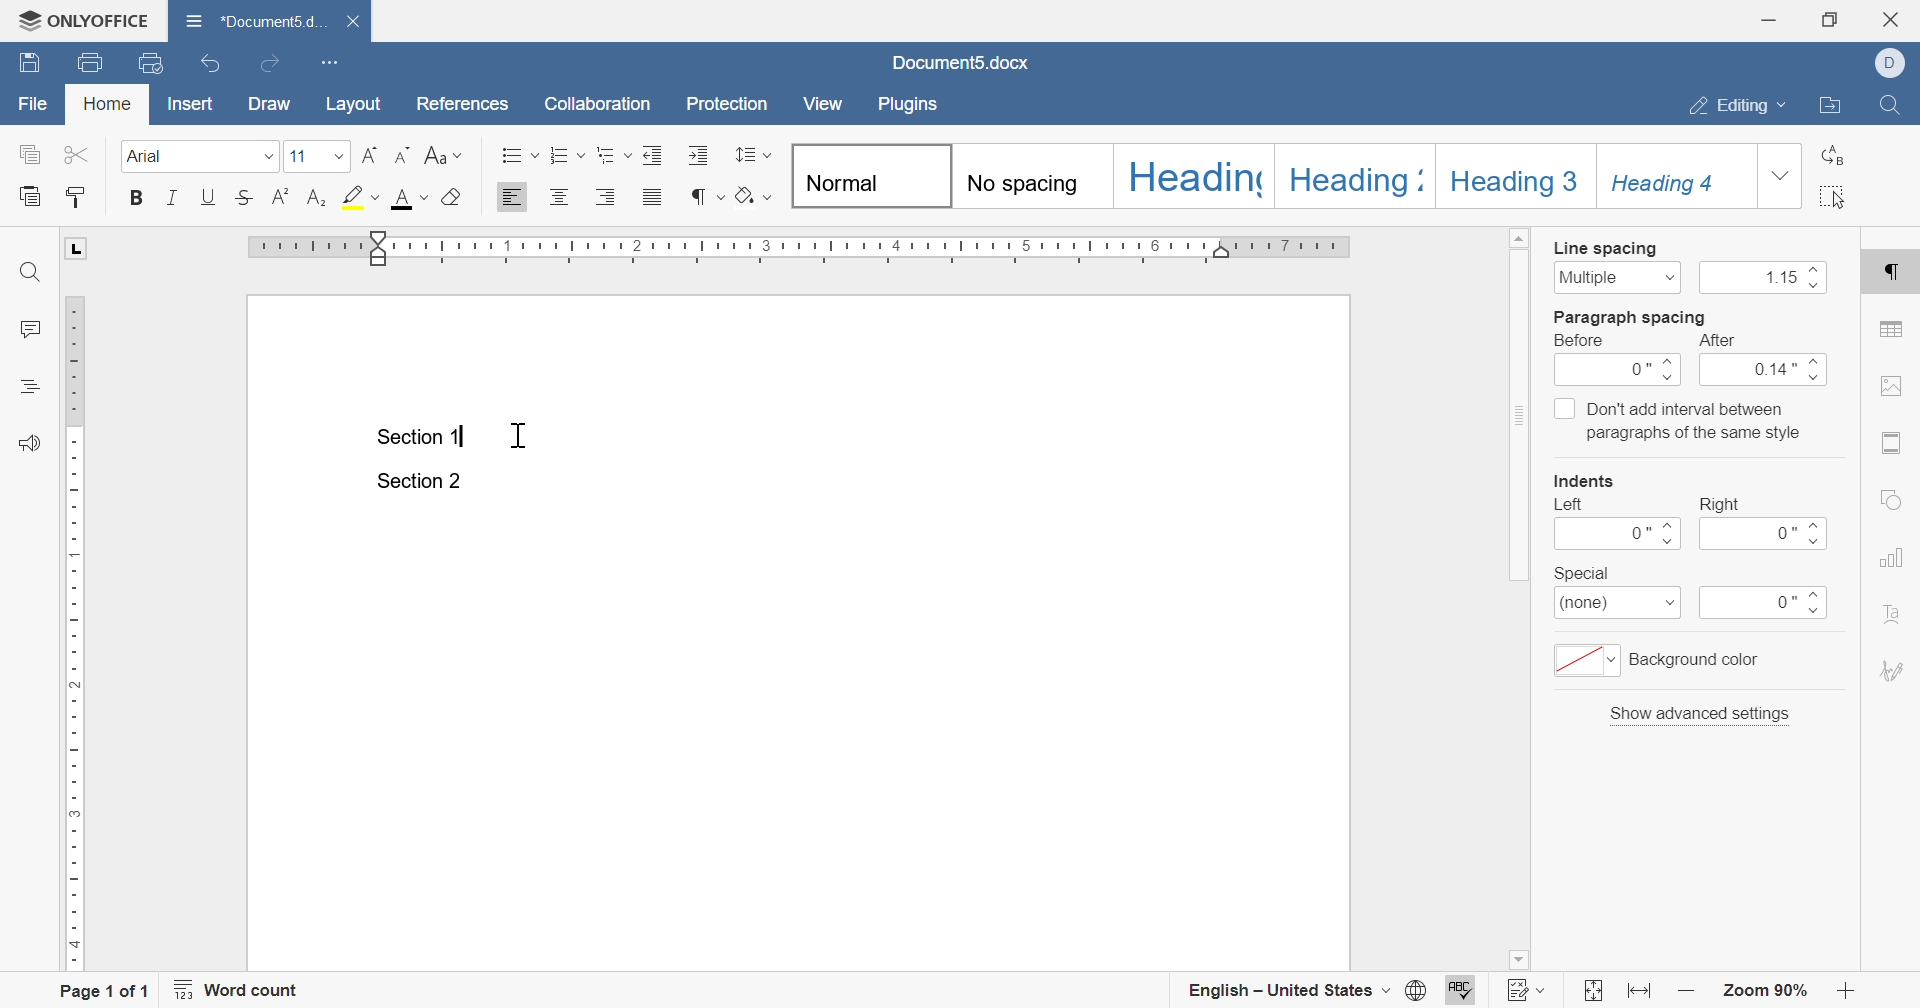 The image size is (1920, 1008). I want to click on drop down, so click(337, 156).